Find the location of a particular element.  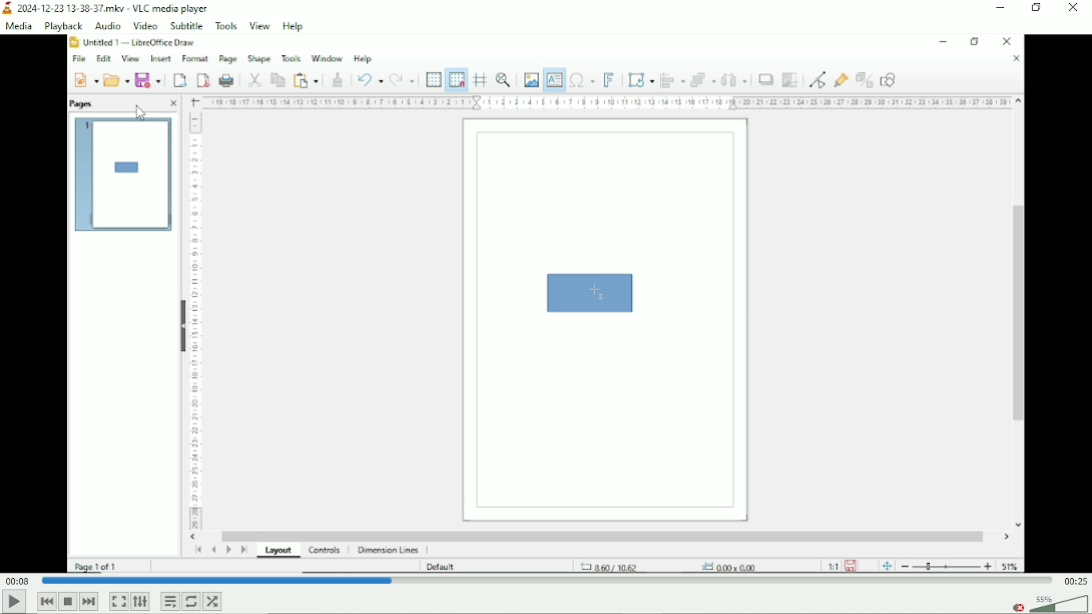

Previous is located at coordinates (46, 601).